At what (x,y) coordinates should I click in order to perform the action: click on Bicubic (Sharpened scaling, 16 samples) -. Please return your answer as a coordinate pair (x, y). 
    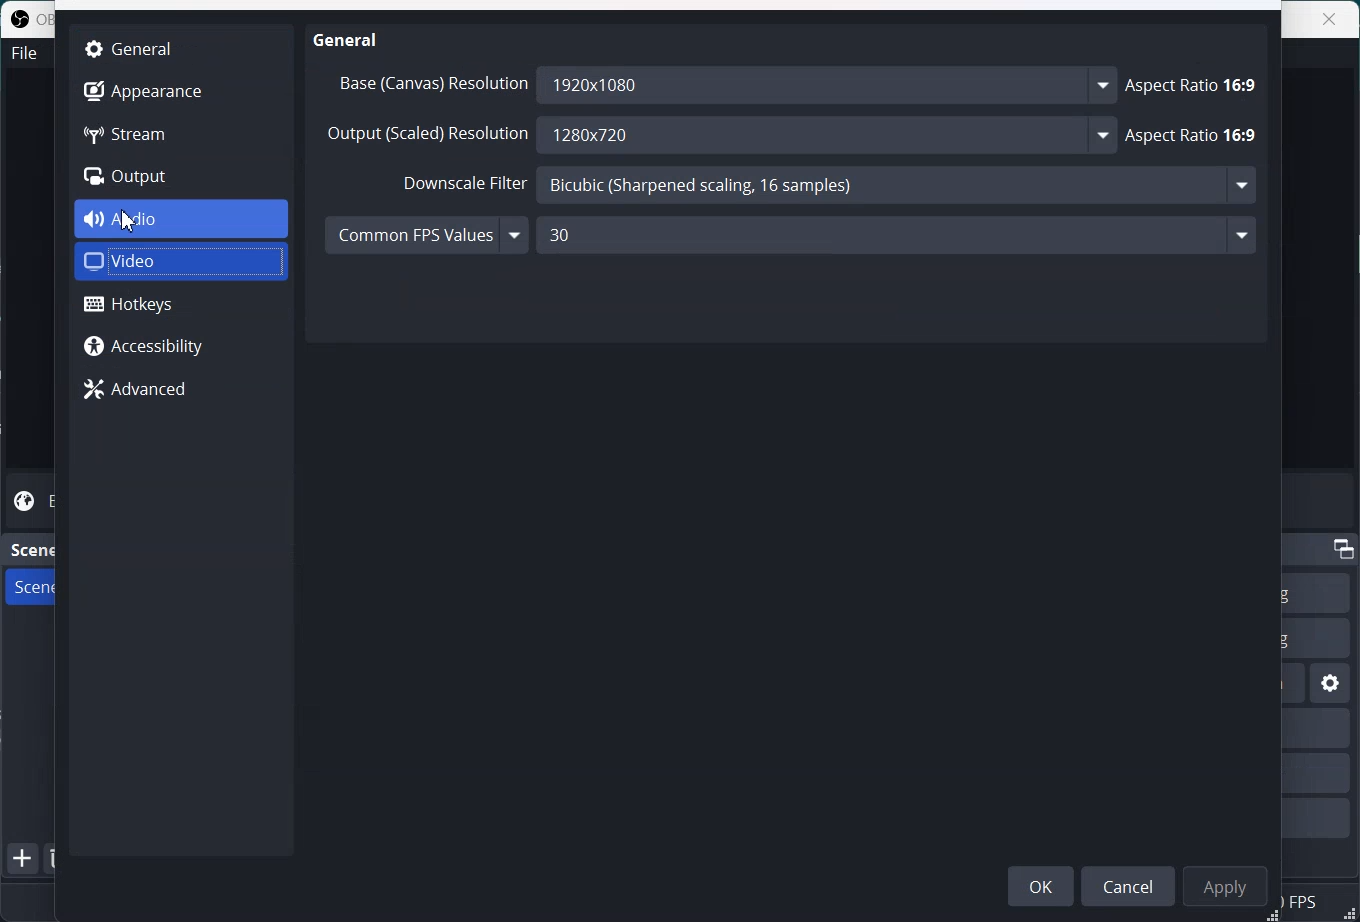
    Looking at the image, I should click on (900, 187).